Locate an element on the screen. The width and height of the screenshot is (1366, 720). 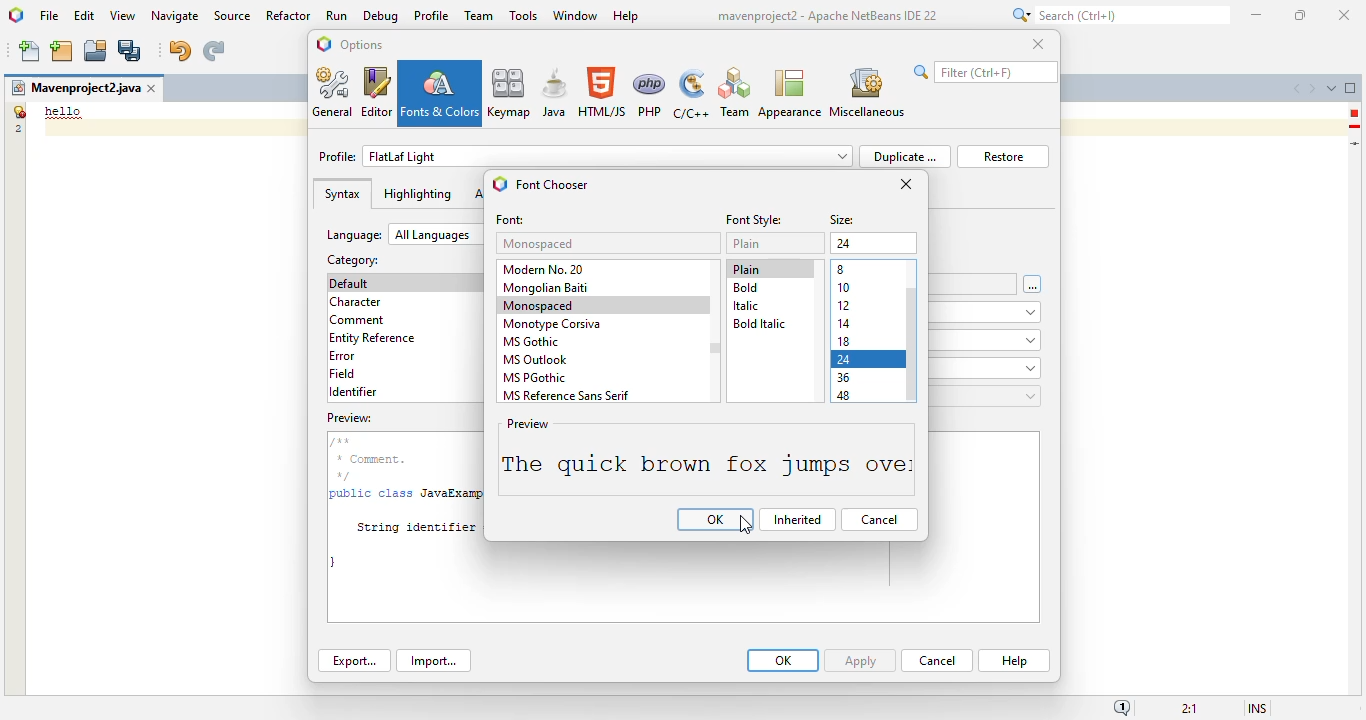
new file is located at coordinates (31, 51).